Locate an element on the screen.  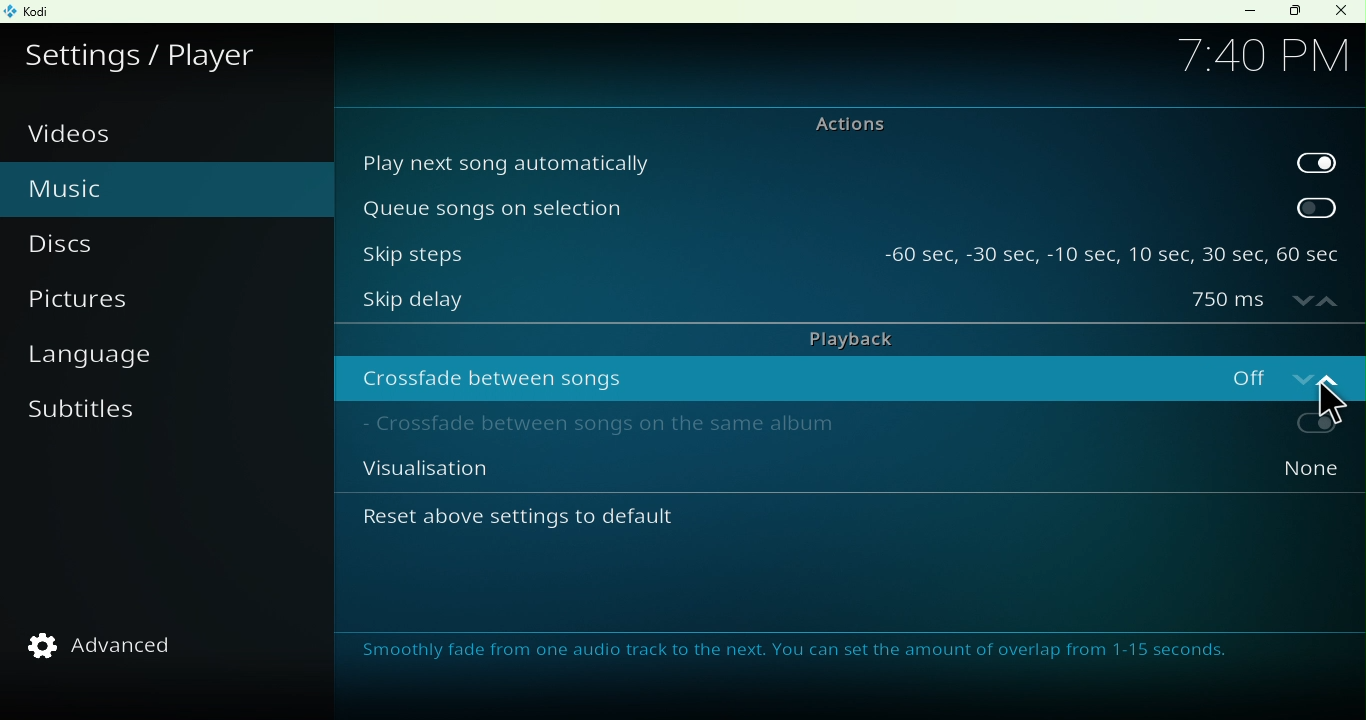
Visualization is located at coordinates (762, 475).